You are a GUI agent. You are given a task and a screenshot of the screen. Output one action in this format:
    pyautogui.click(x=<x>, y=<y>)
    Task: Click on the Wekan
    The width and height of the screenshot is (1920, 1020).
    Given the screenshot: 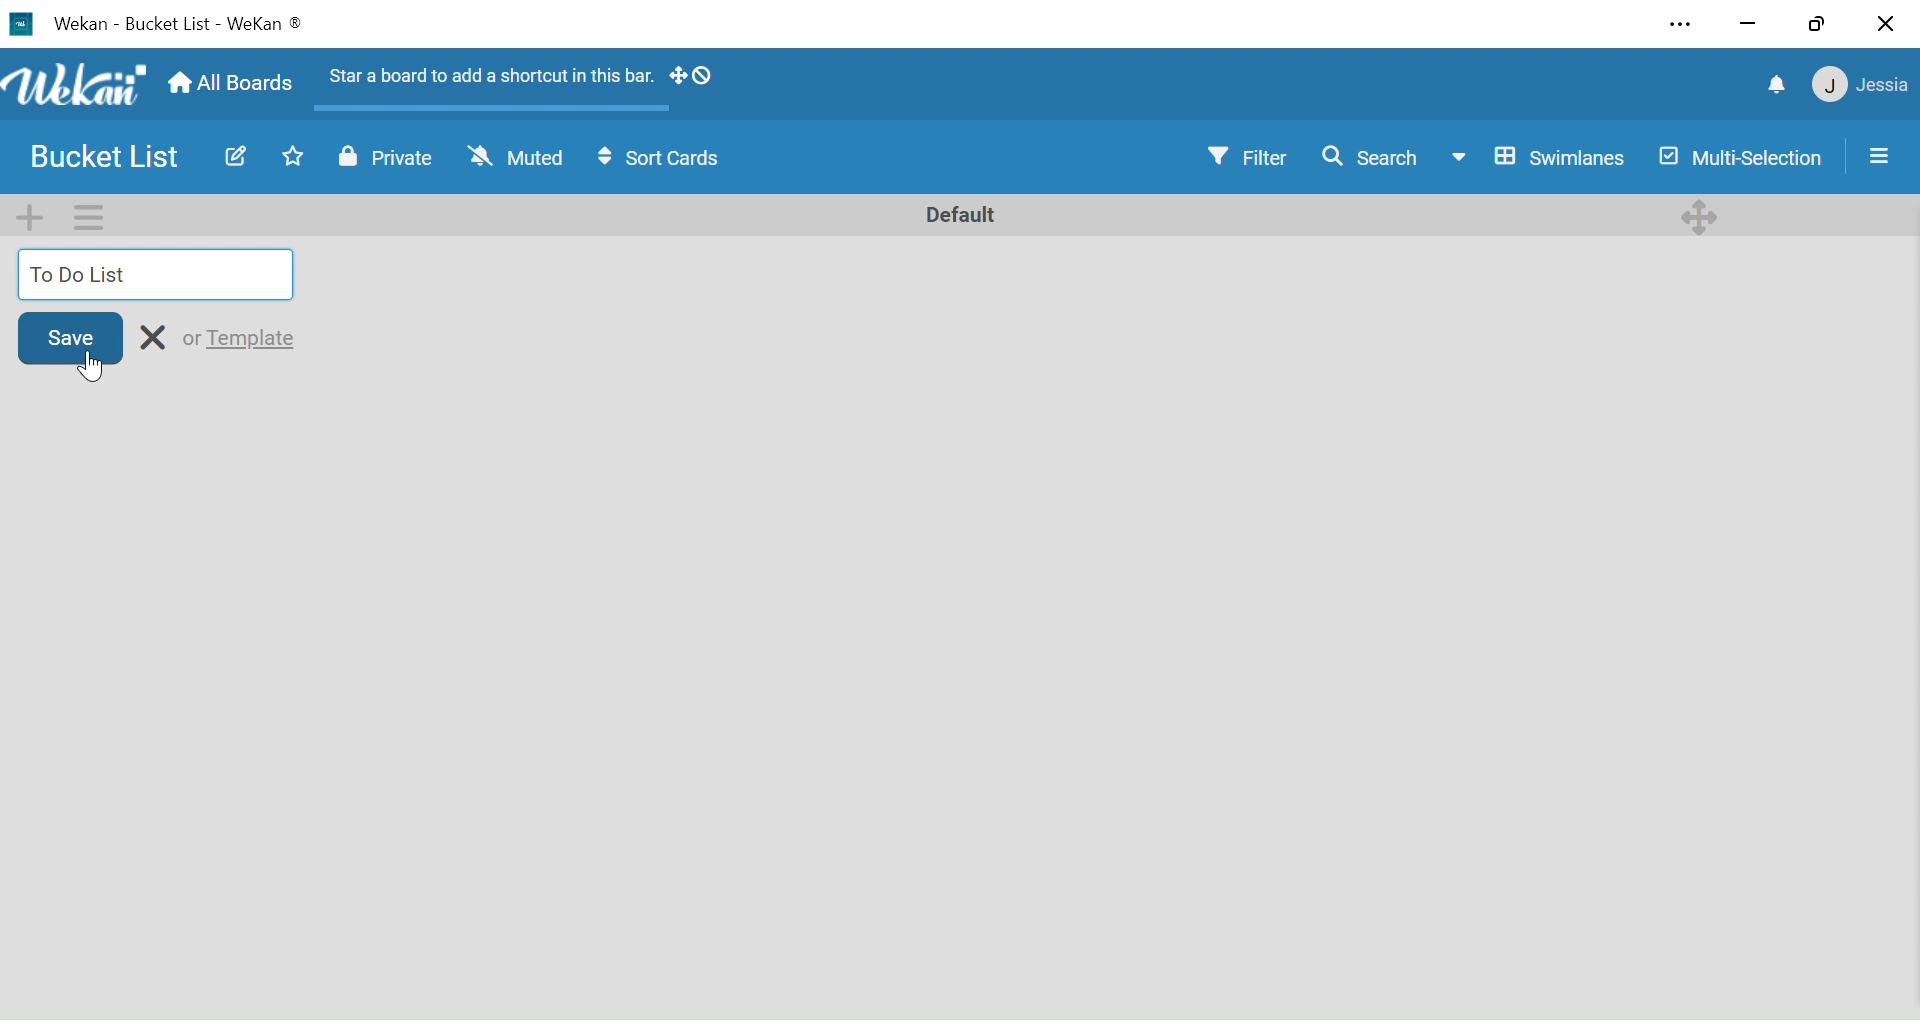 What is the action you would take?
    pyautogui.click(x=266, y=26)
    